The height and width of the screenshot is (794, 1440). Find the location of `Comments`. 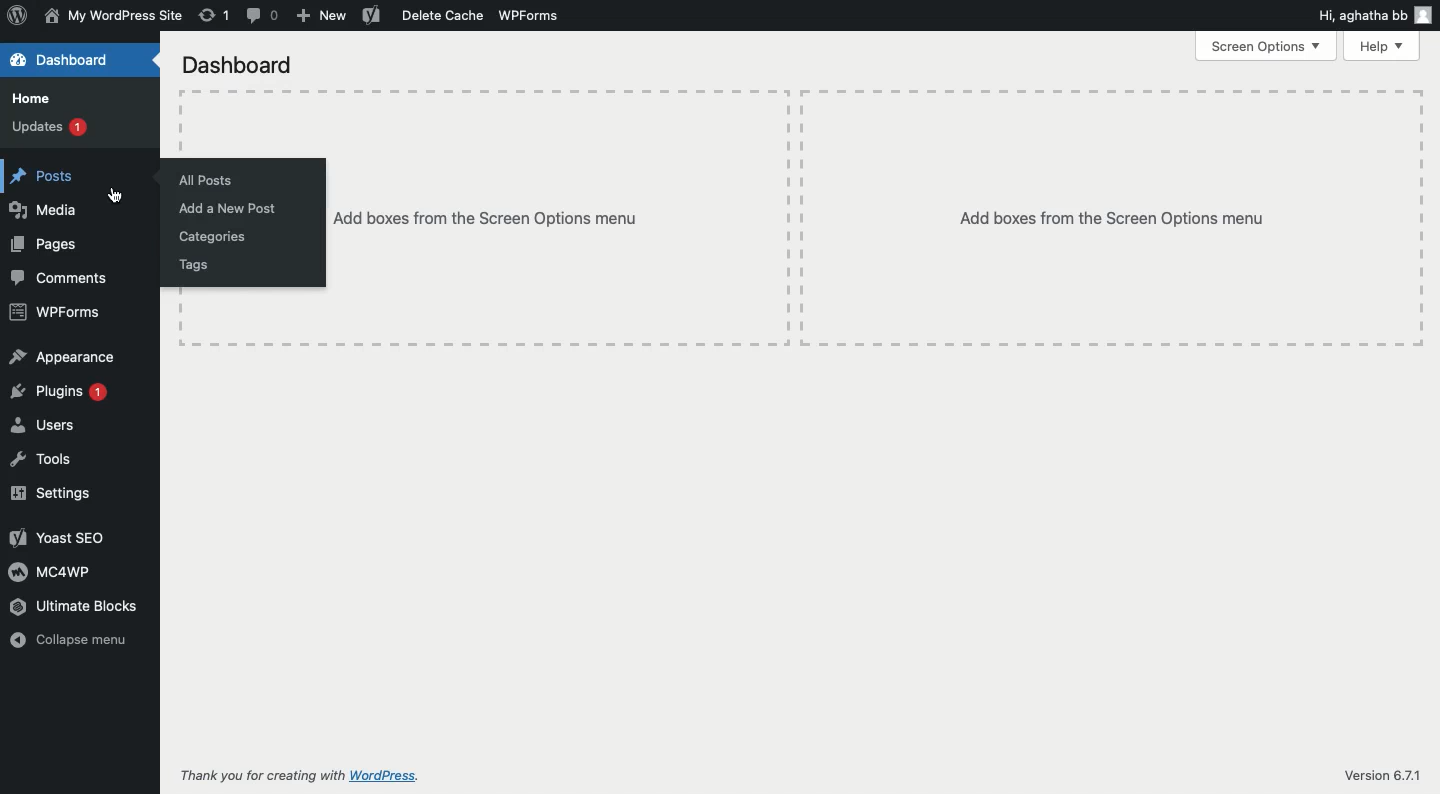

Comments is located at coordinates (64, 279).